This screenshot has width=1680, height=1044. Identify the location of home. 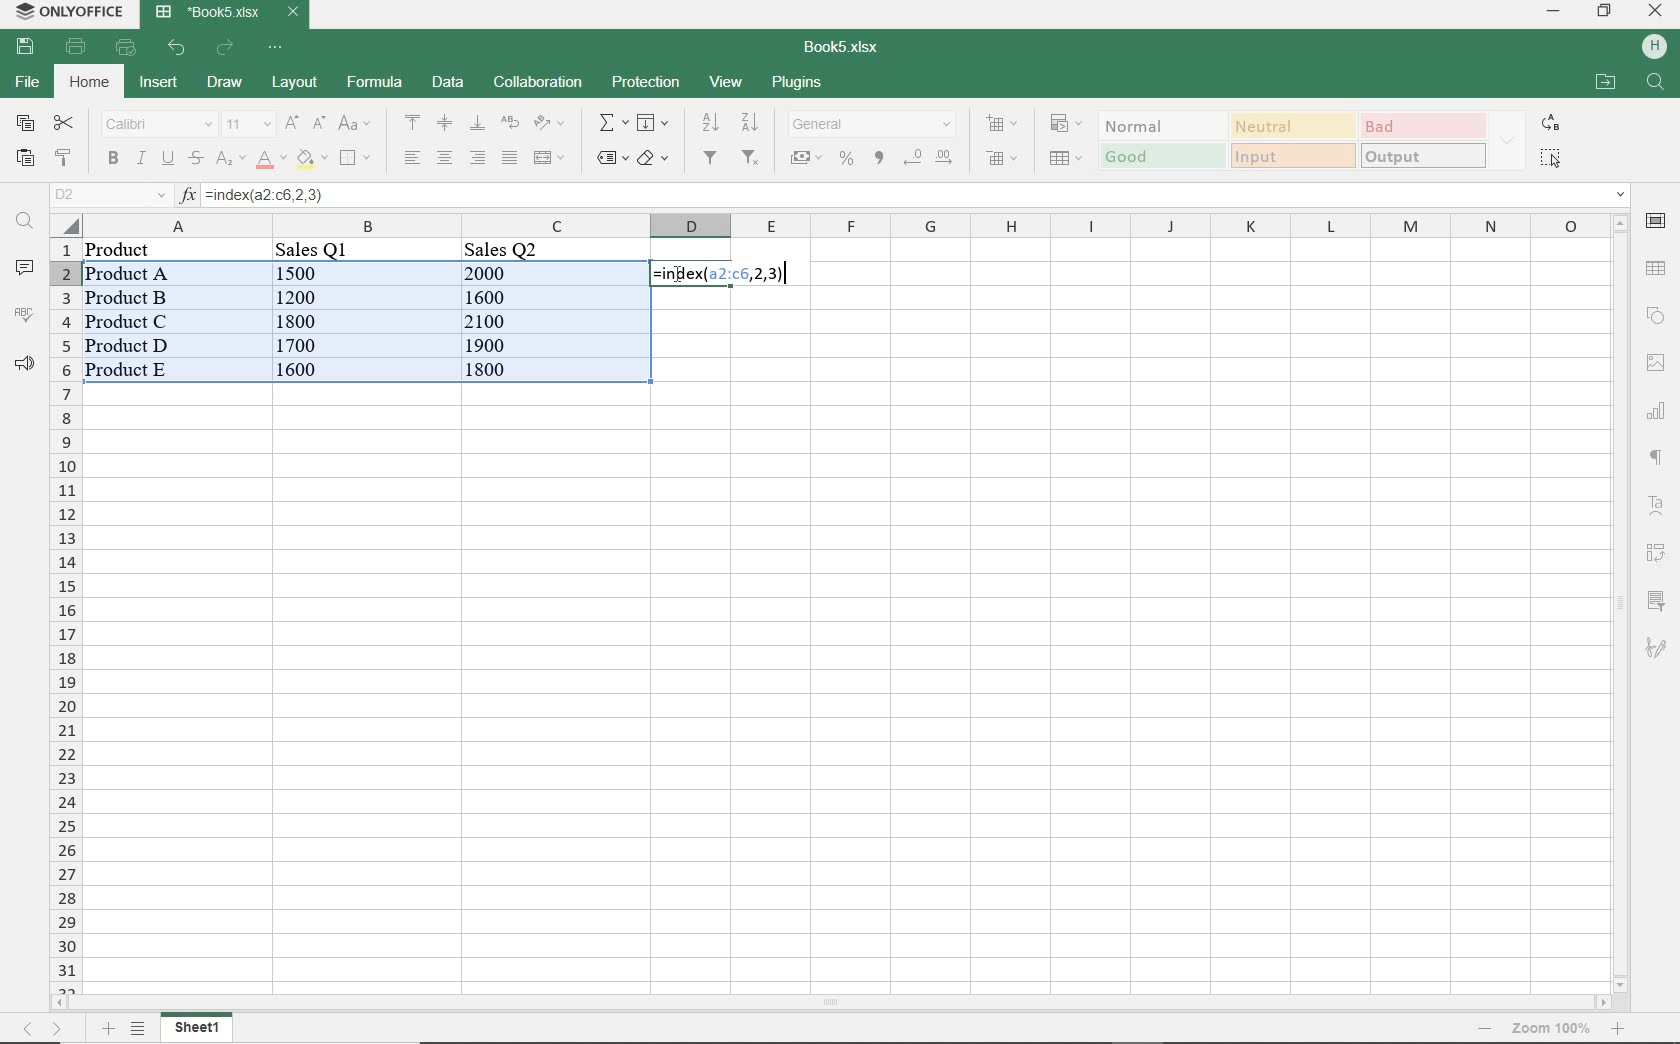
(91, 84).